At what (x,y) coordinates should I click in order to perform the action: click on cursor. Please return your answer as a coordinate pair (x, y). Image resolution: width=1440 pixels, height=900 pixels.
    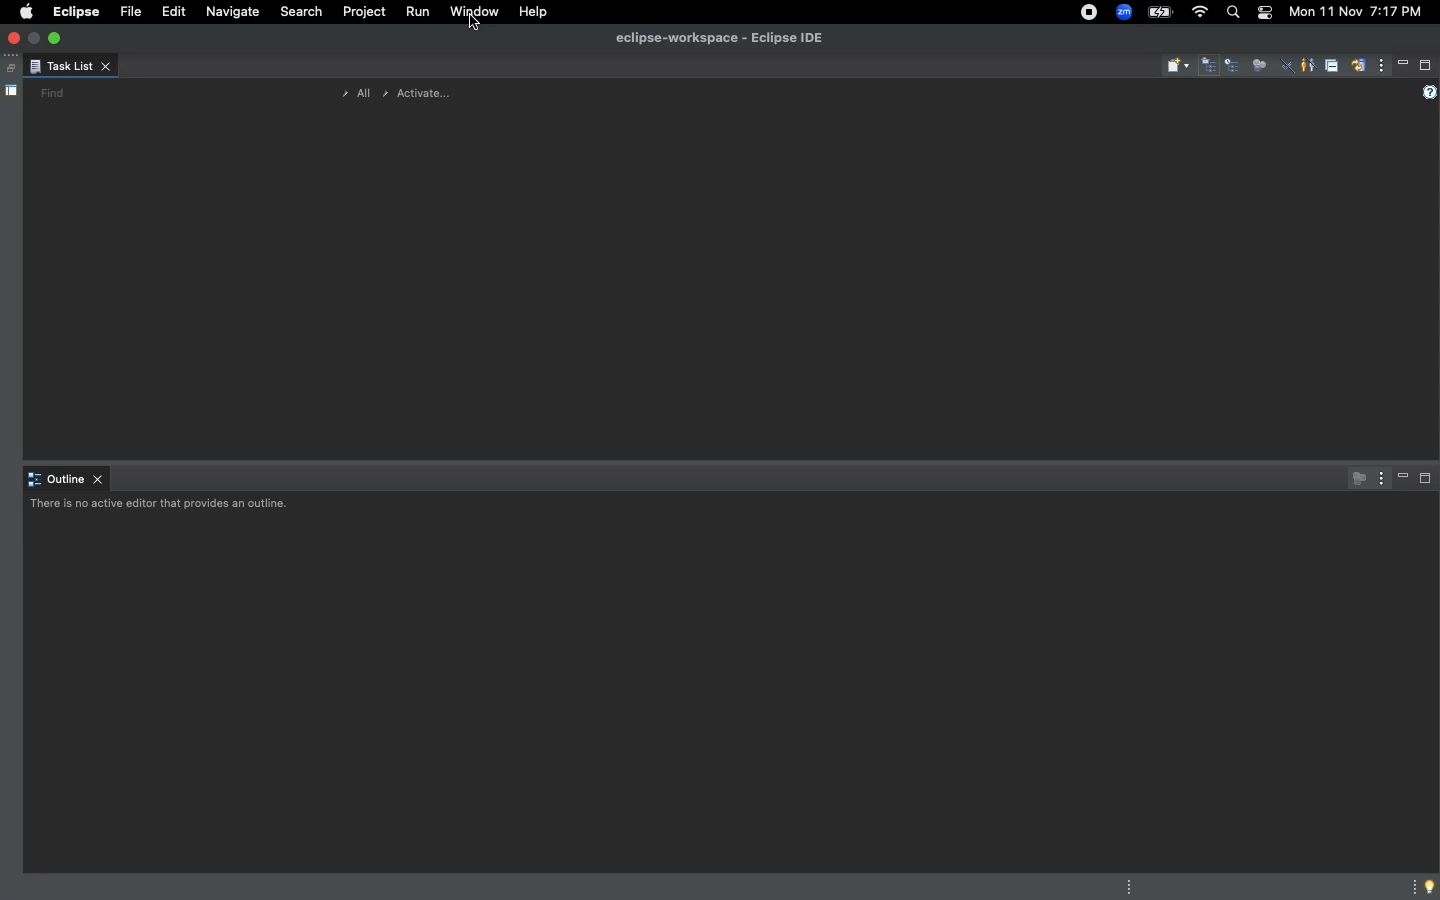
    Looking at the image, I should click on (478, 34).